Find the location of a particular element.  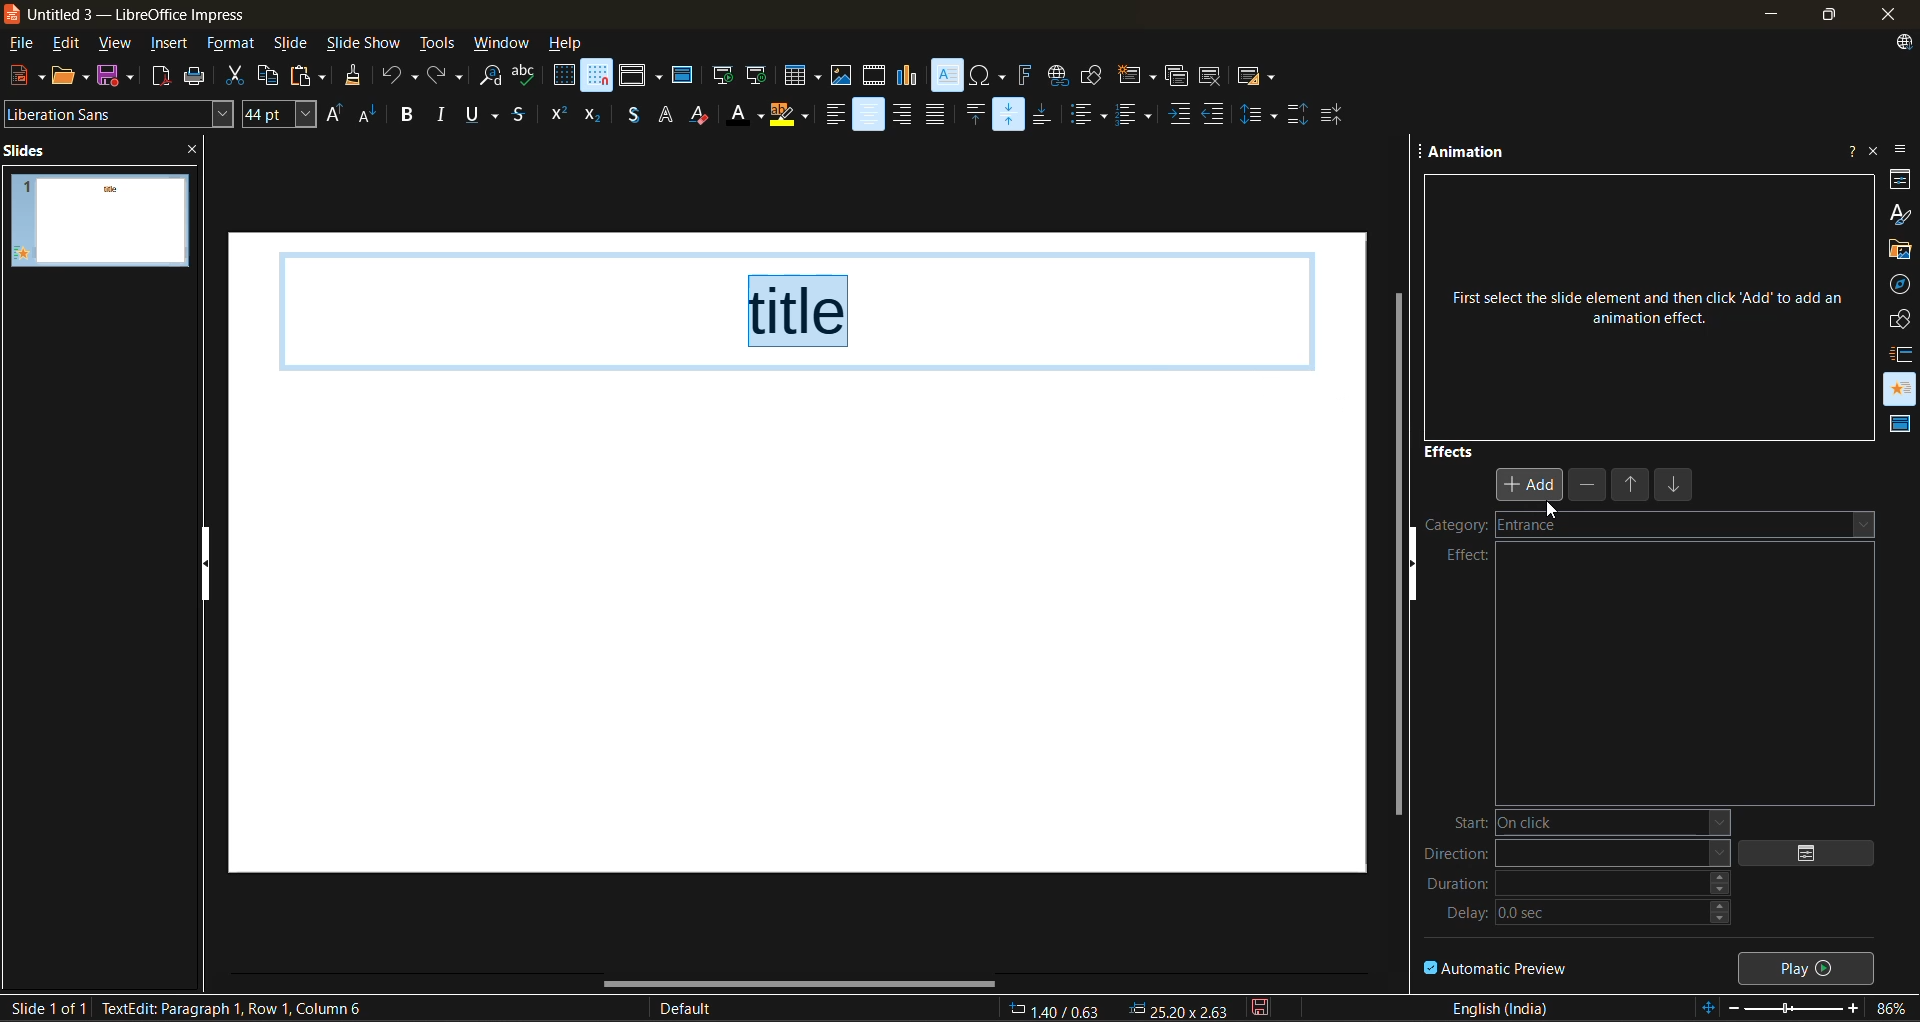

metadata is located at coordinates (245, 1008).